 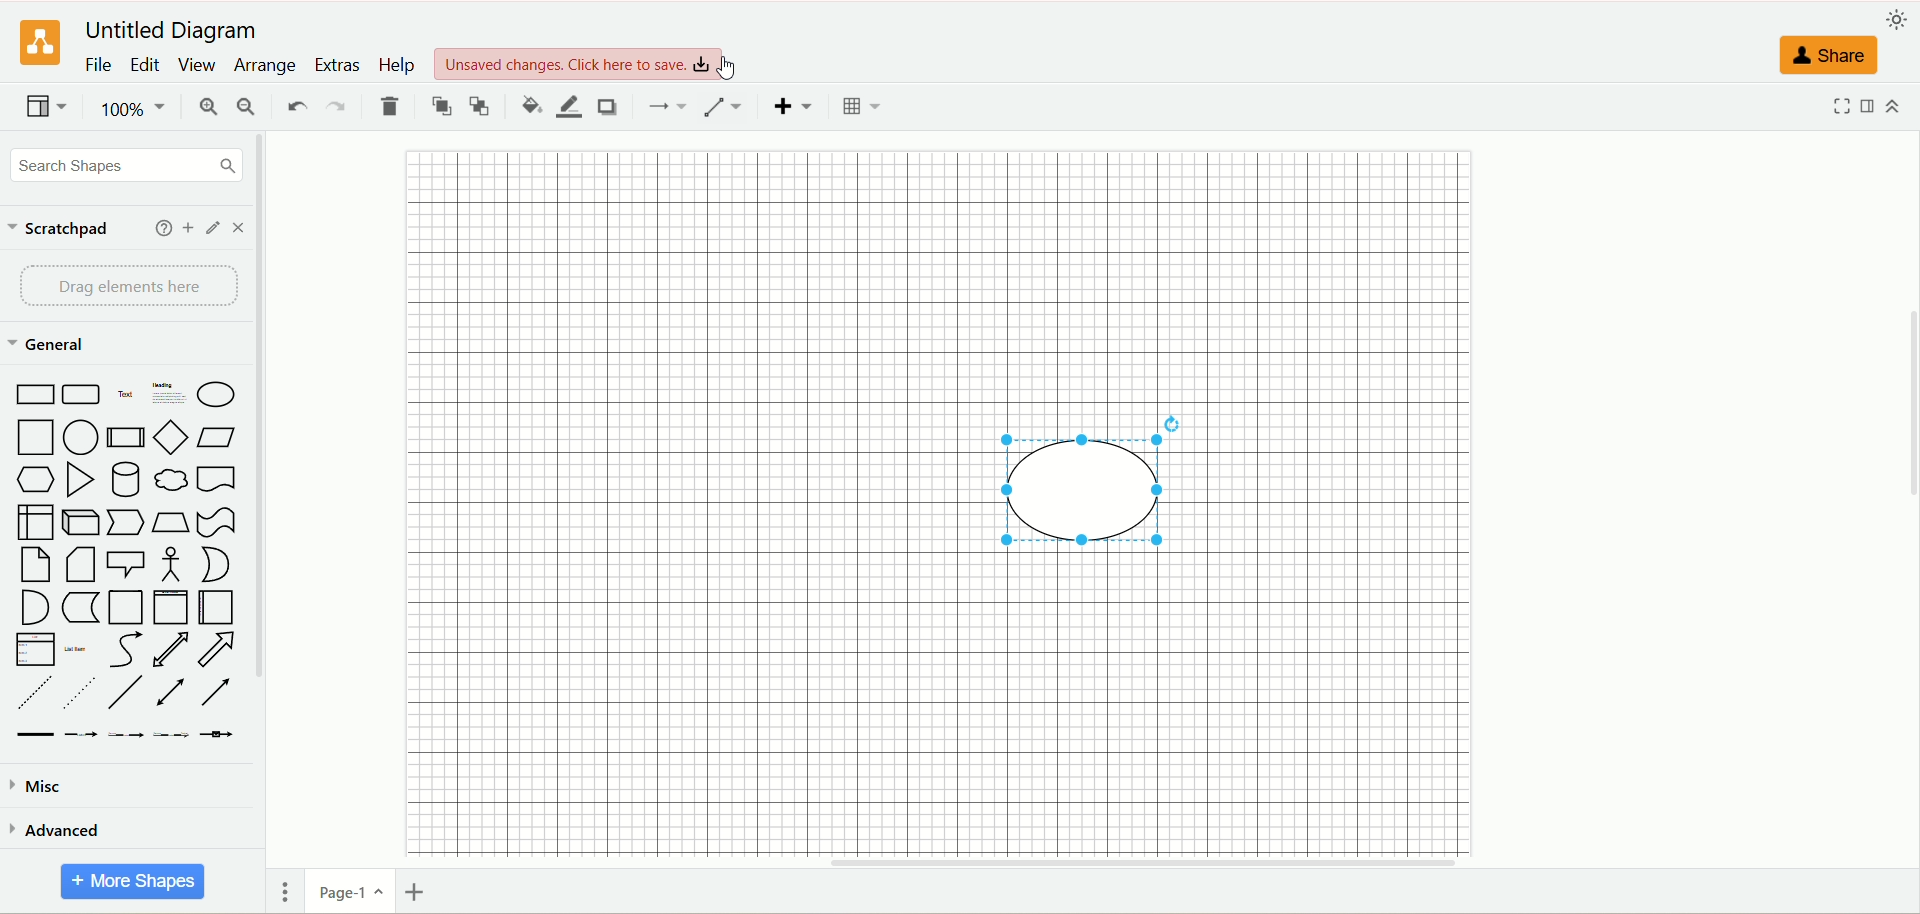 I want to click on general, so click(x=52, y=347).